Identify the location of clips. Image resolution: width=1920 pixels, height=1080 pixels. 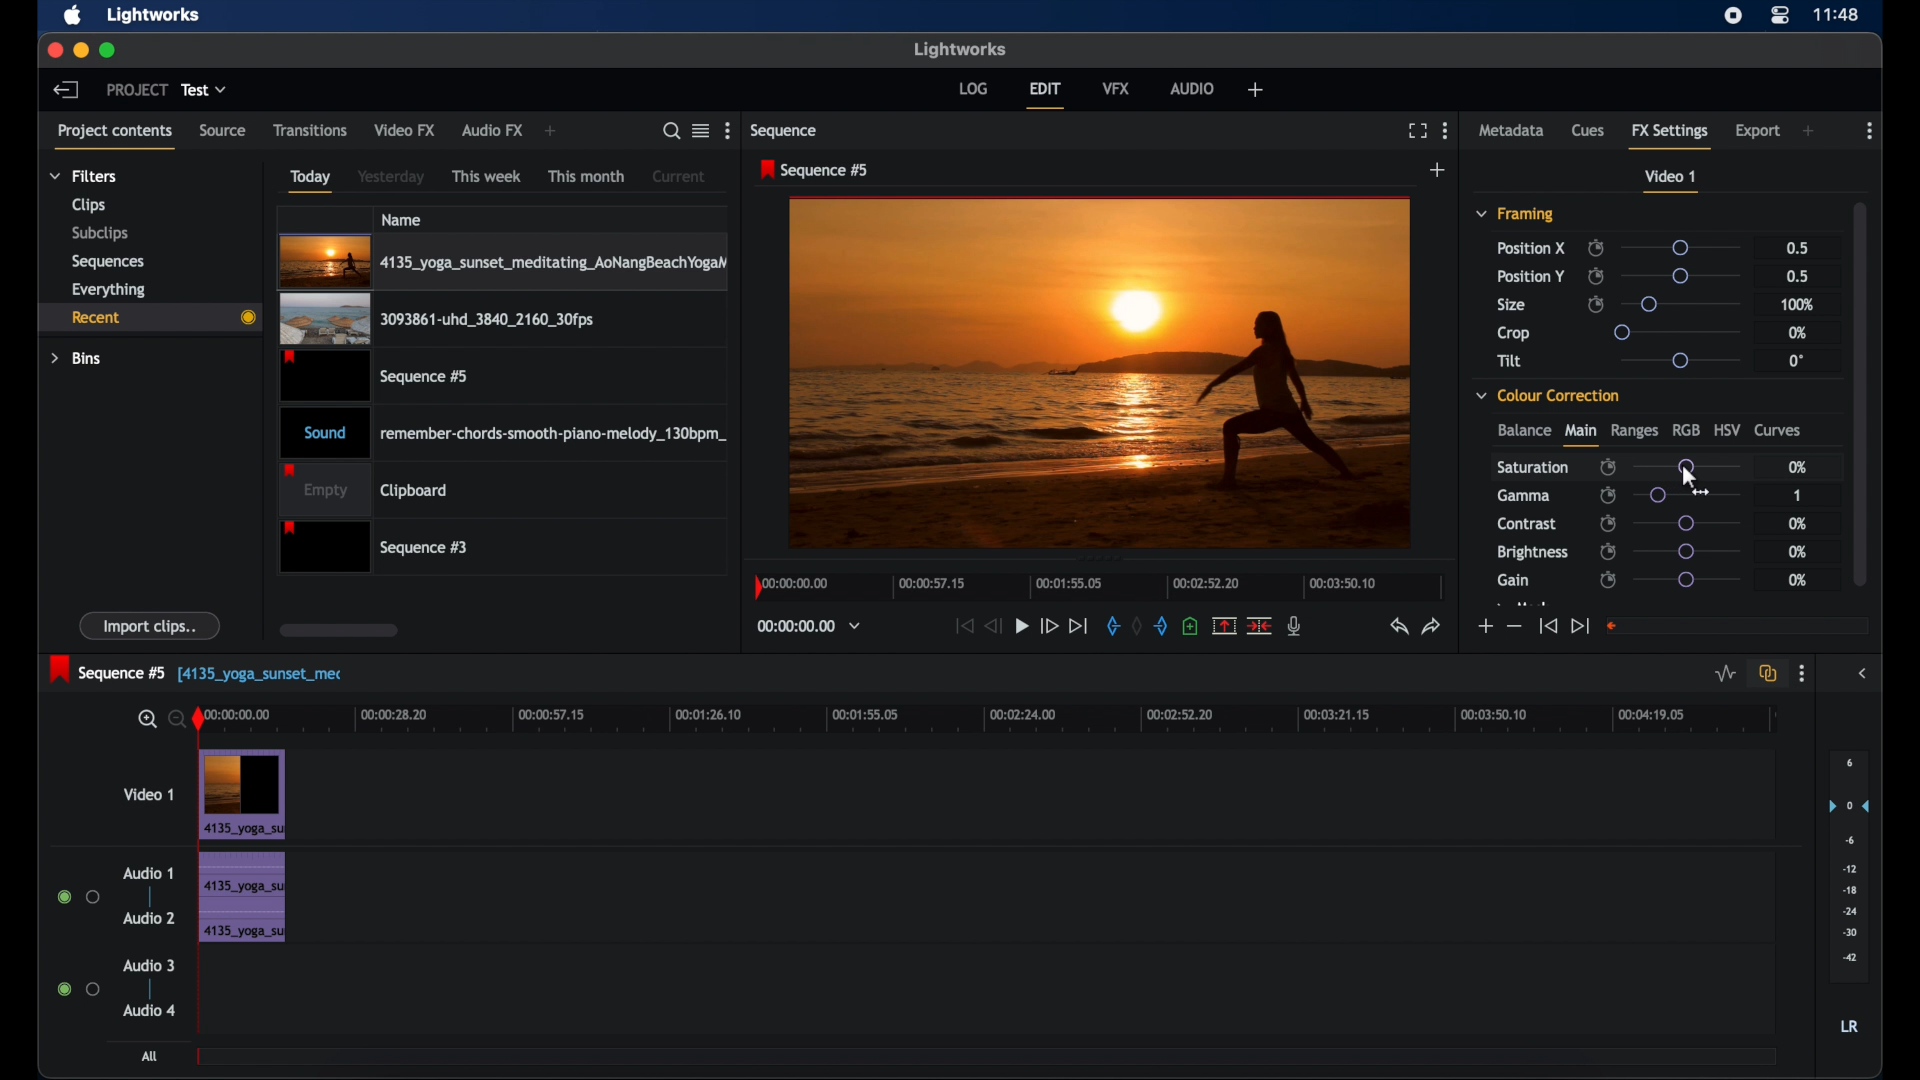
(86, 205).